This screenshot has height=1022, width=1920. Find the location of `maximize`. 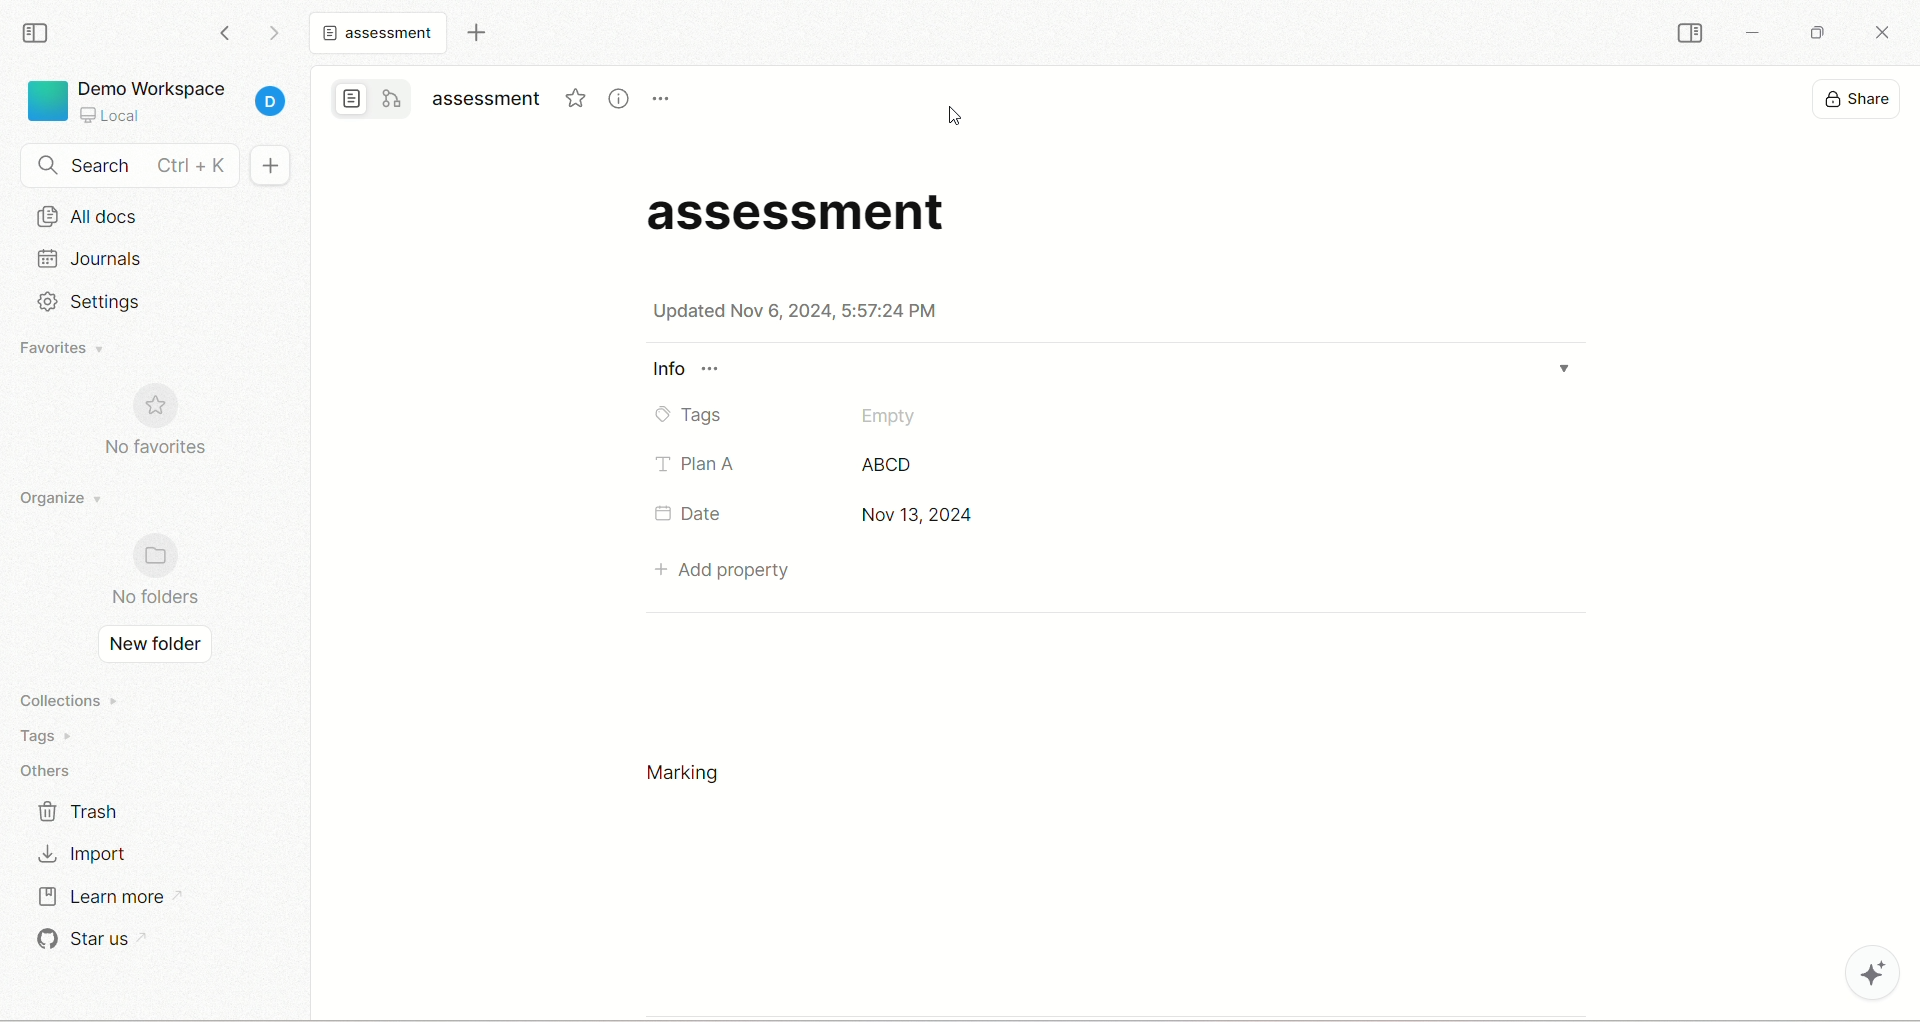

maximize is located at coordinates (1815, 33).